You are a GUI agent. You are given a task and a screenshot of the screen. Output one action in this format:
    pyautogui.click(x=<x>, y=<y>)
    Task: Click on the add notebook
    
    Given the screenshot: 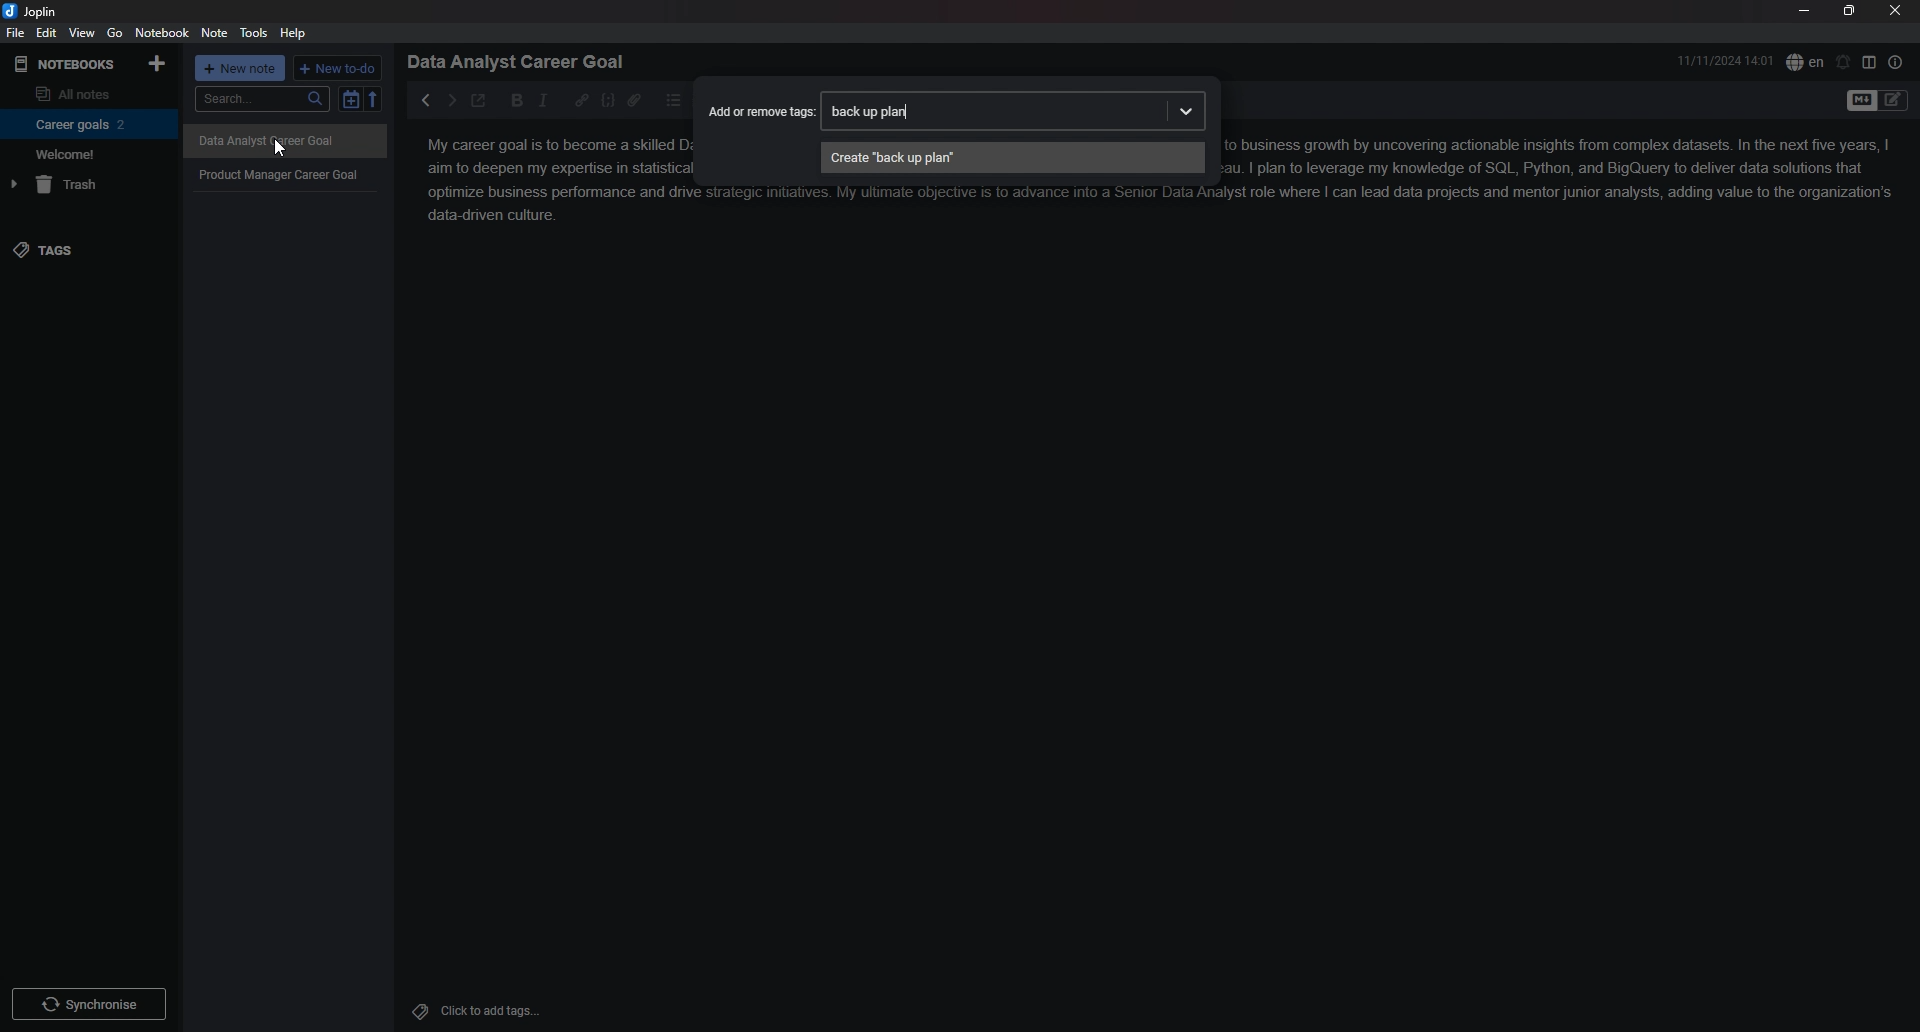 What is the action you would take?
    pyautogui.click(x=159, y=63)
    